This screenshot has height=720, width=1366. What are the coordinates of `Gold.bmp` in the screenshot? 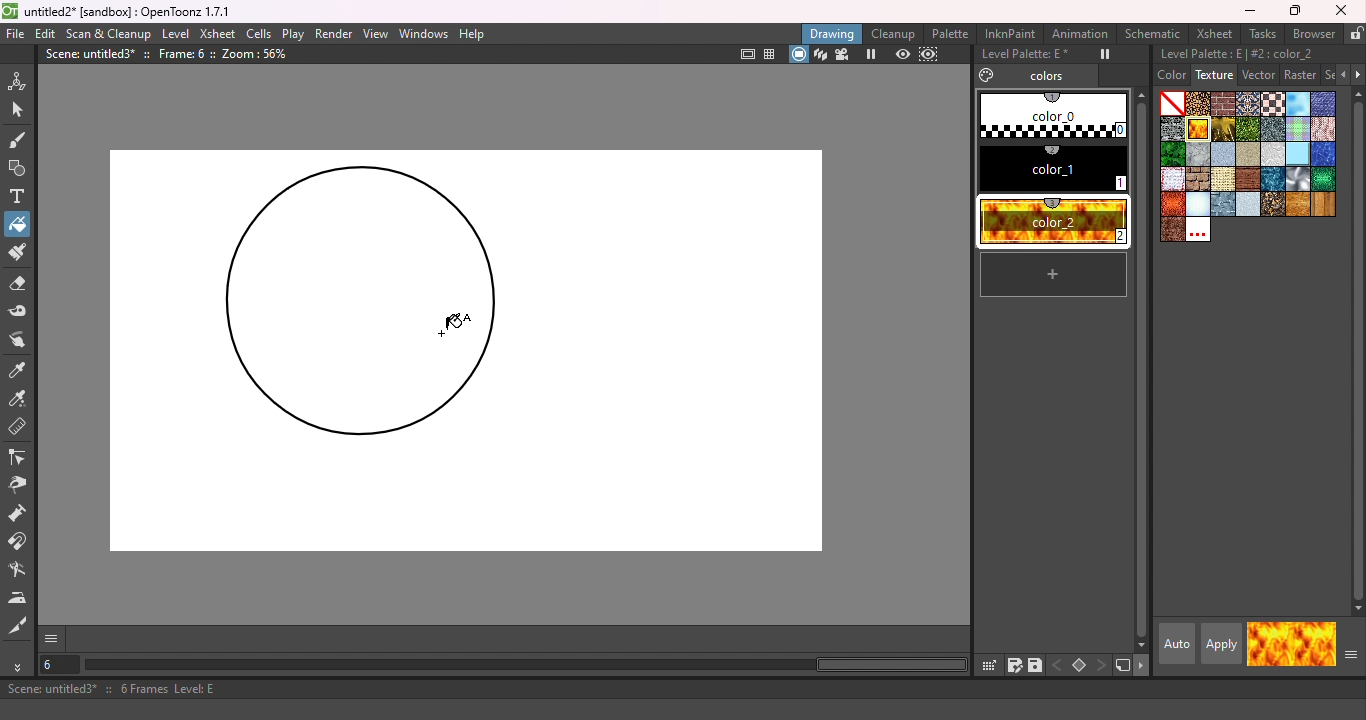 It's located at (1224, 129).